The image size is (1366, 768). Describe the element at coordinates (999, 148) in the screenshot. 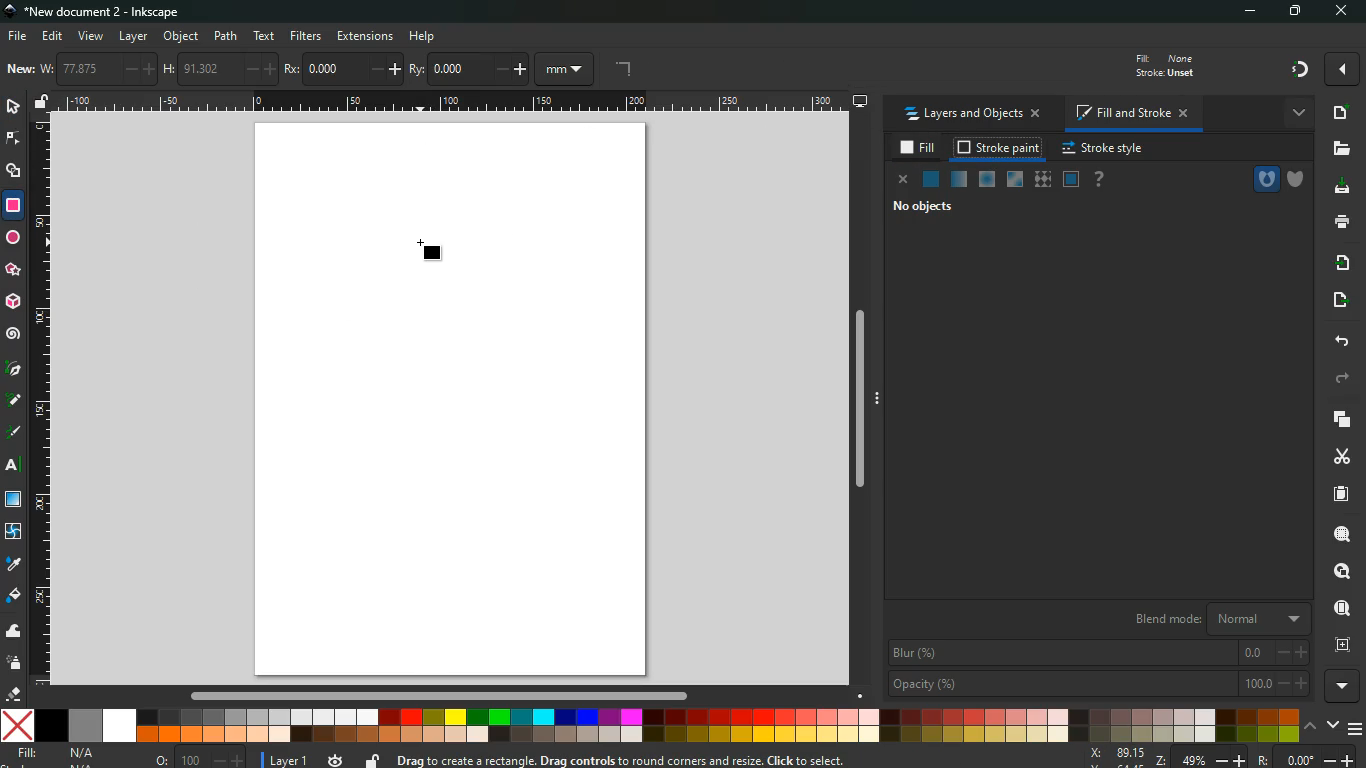

I see `stroke paint` at that location.